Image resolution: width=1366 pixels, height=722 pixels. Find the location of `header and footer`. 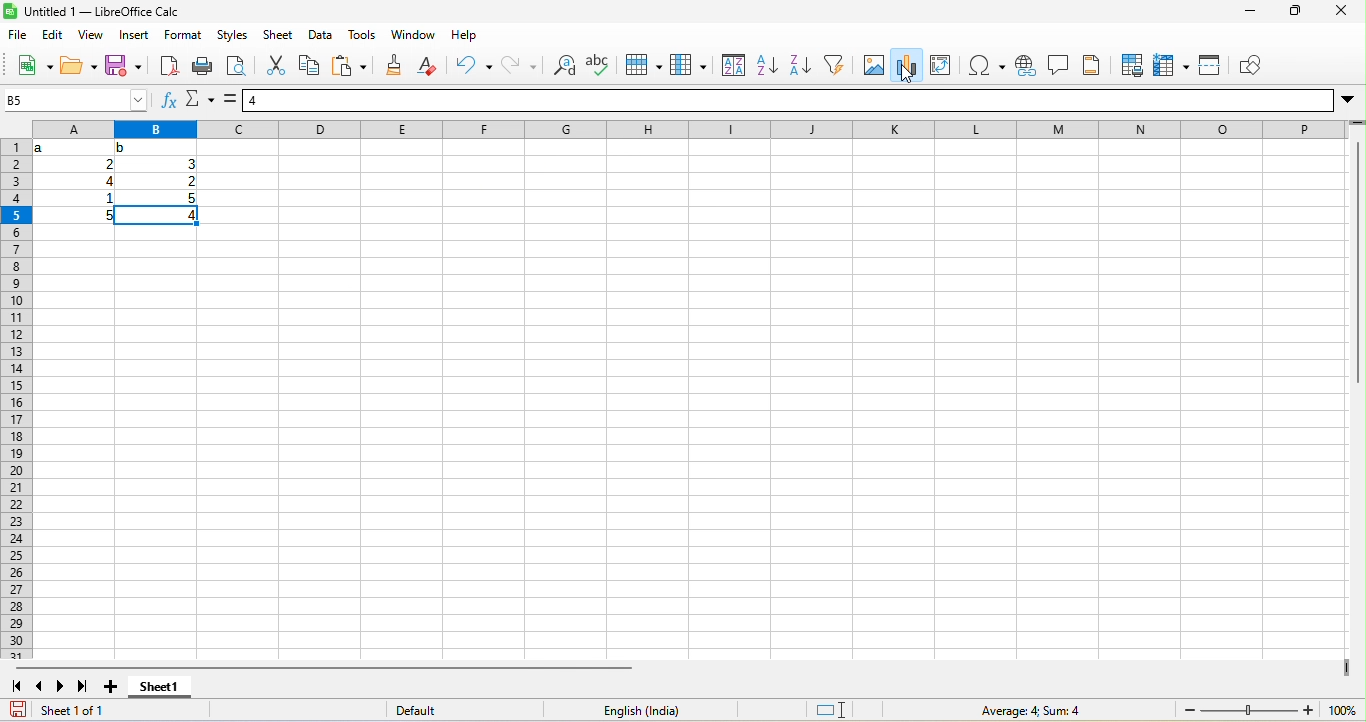

header and footer is located at coordinates (1092, 66).